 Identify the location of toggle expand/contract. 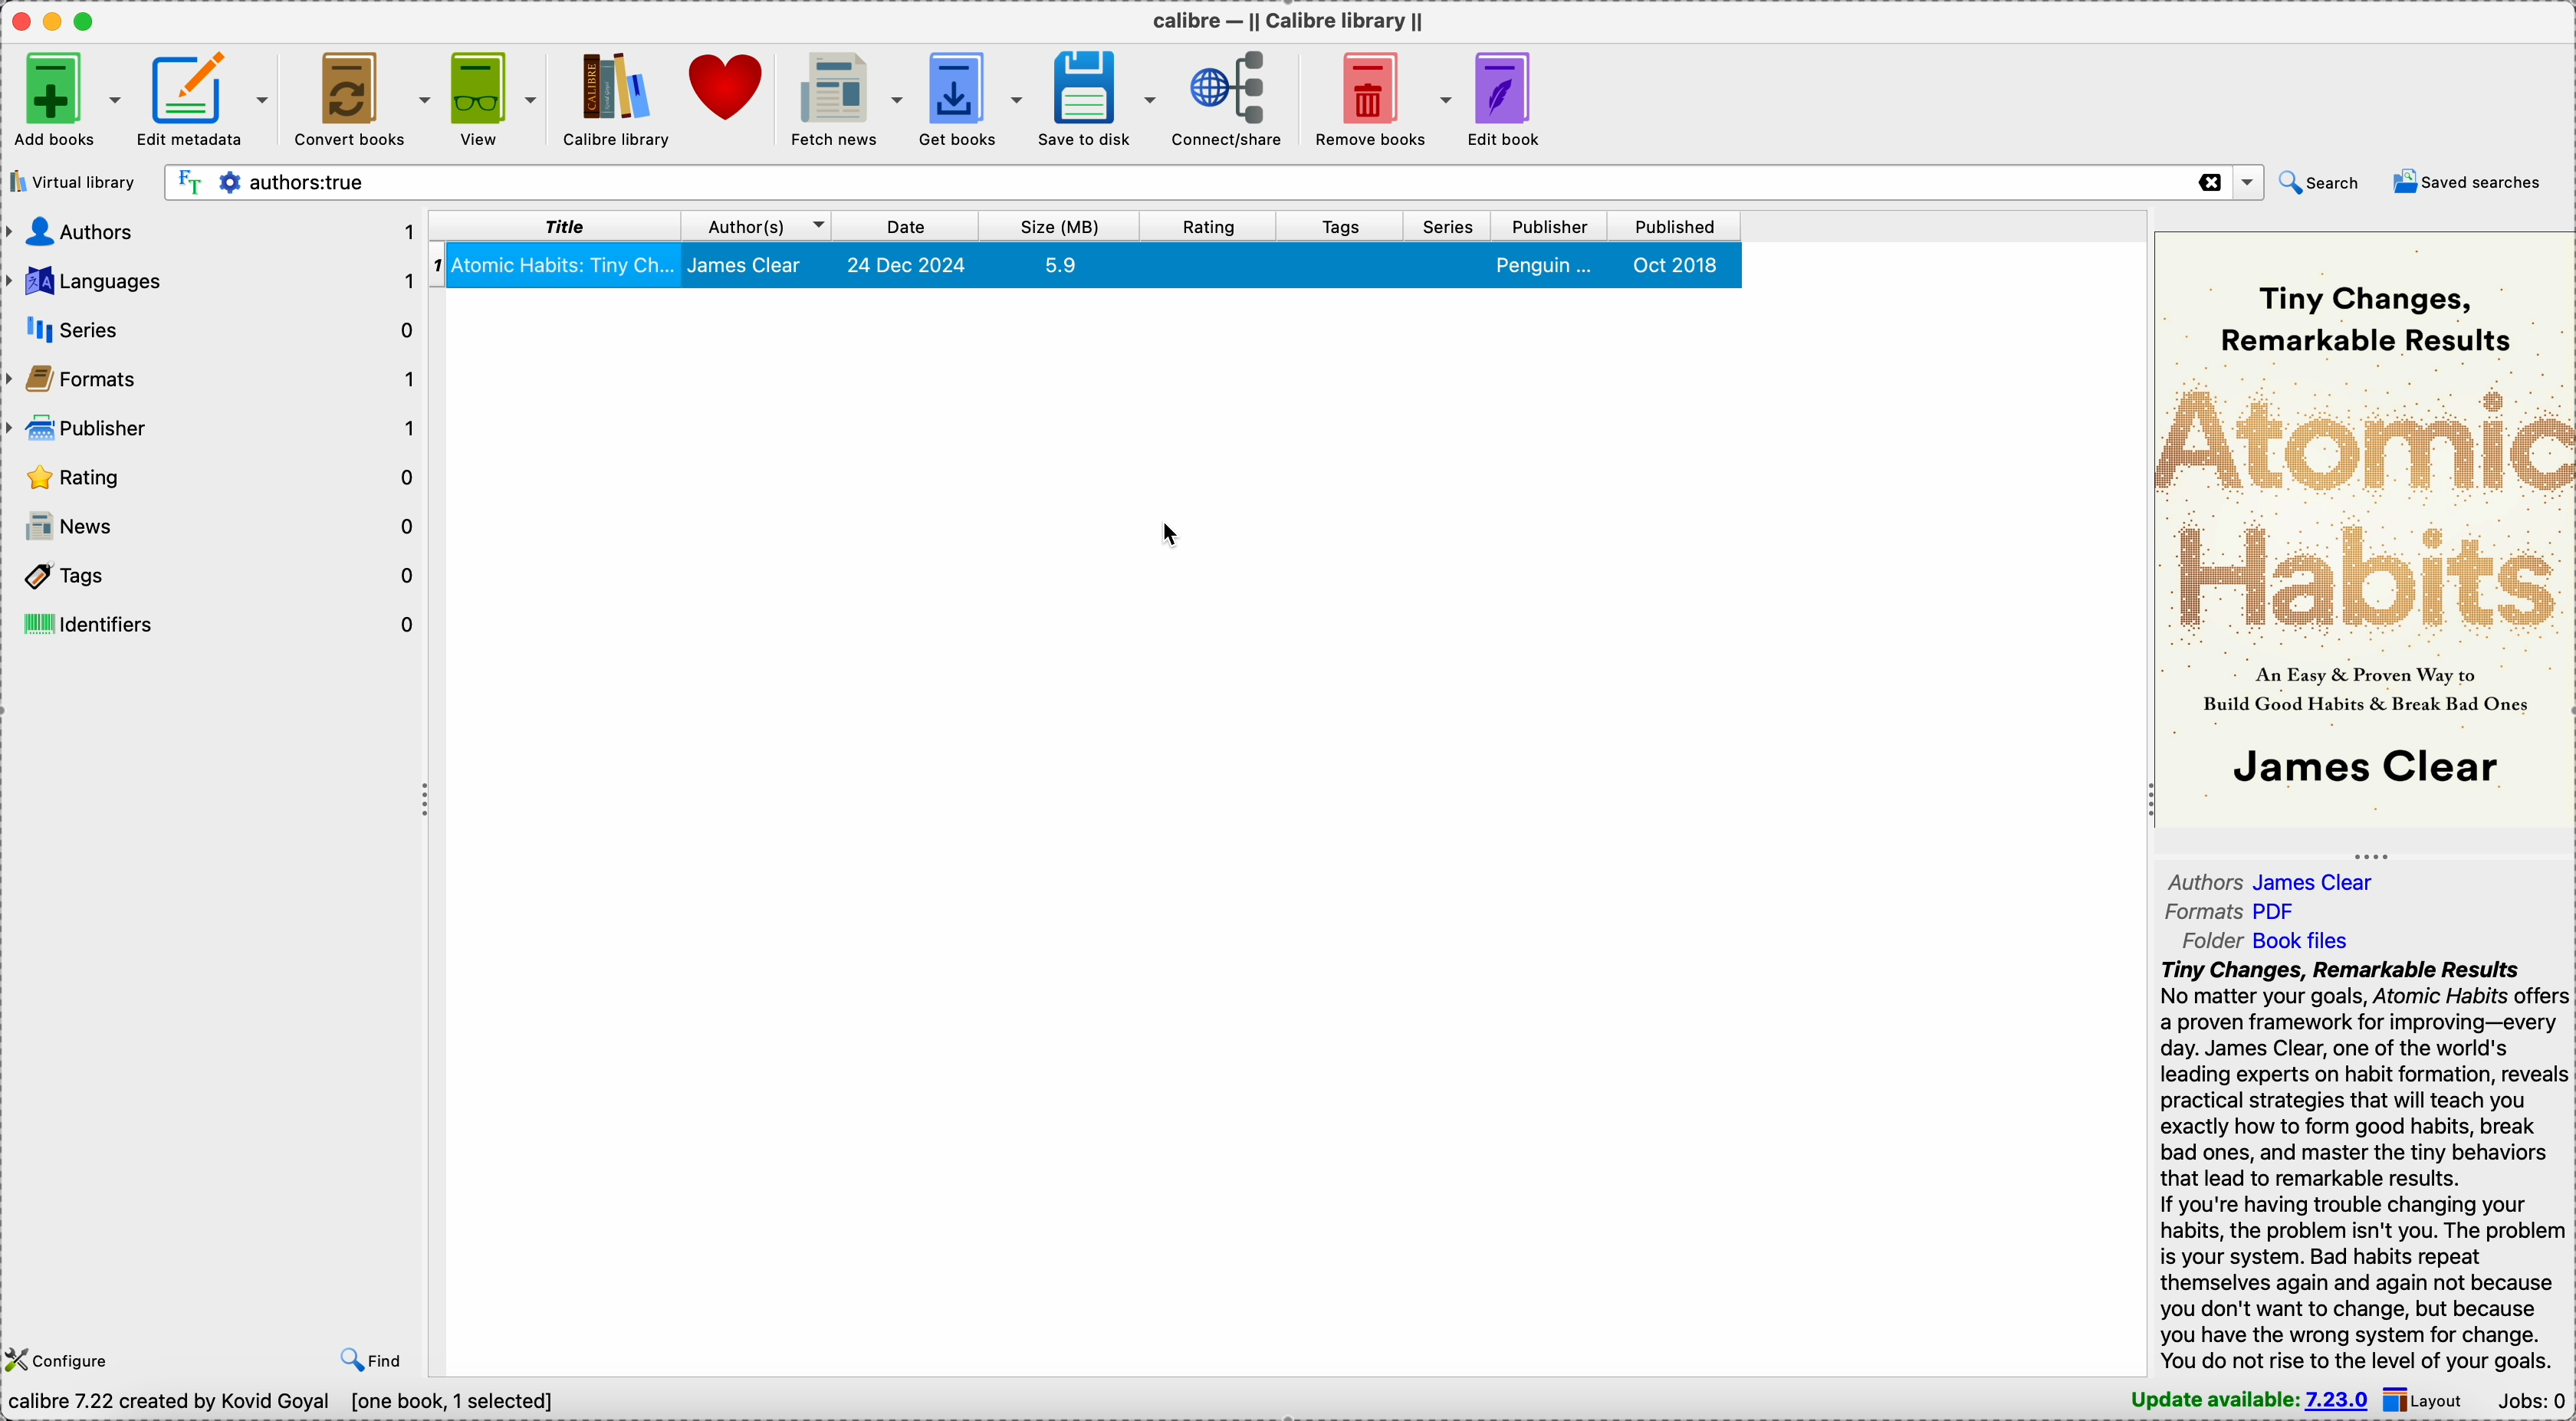
(2148, 797).